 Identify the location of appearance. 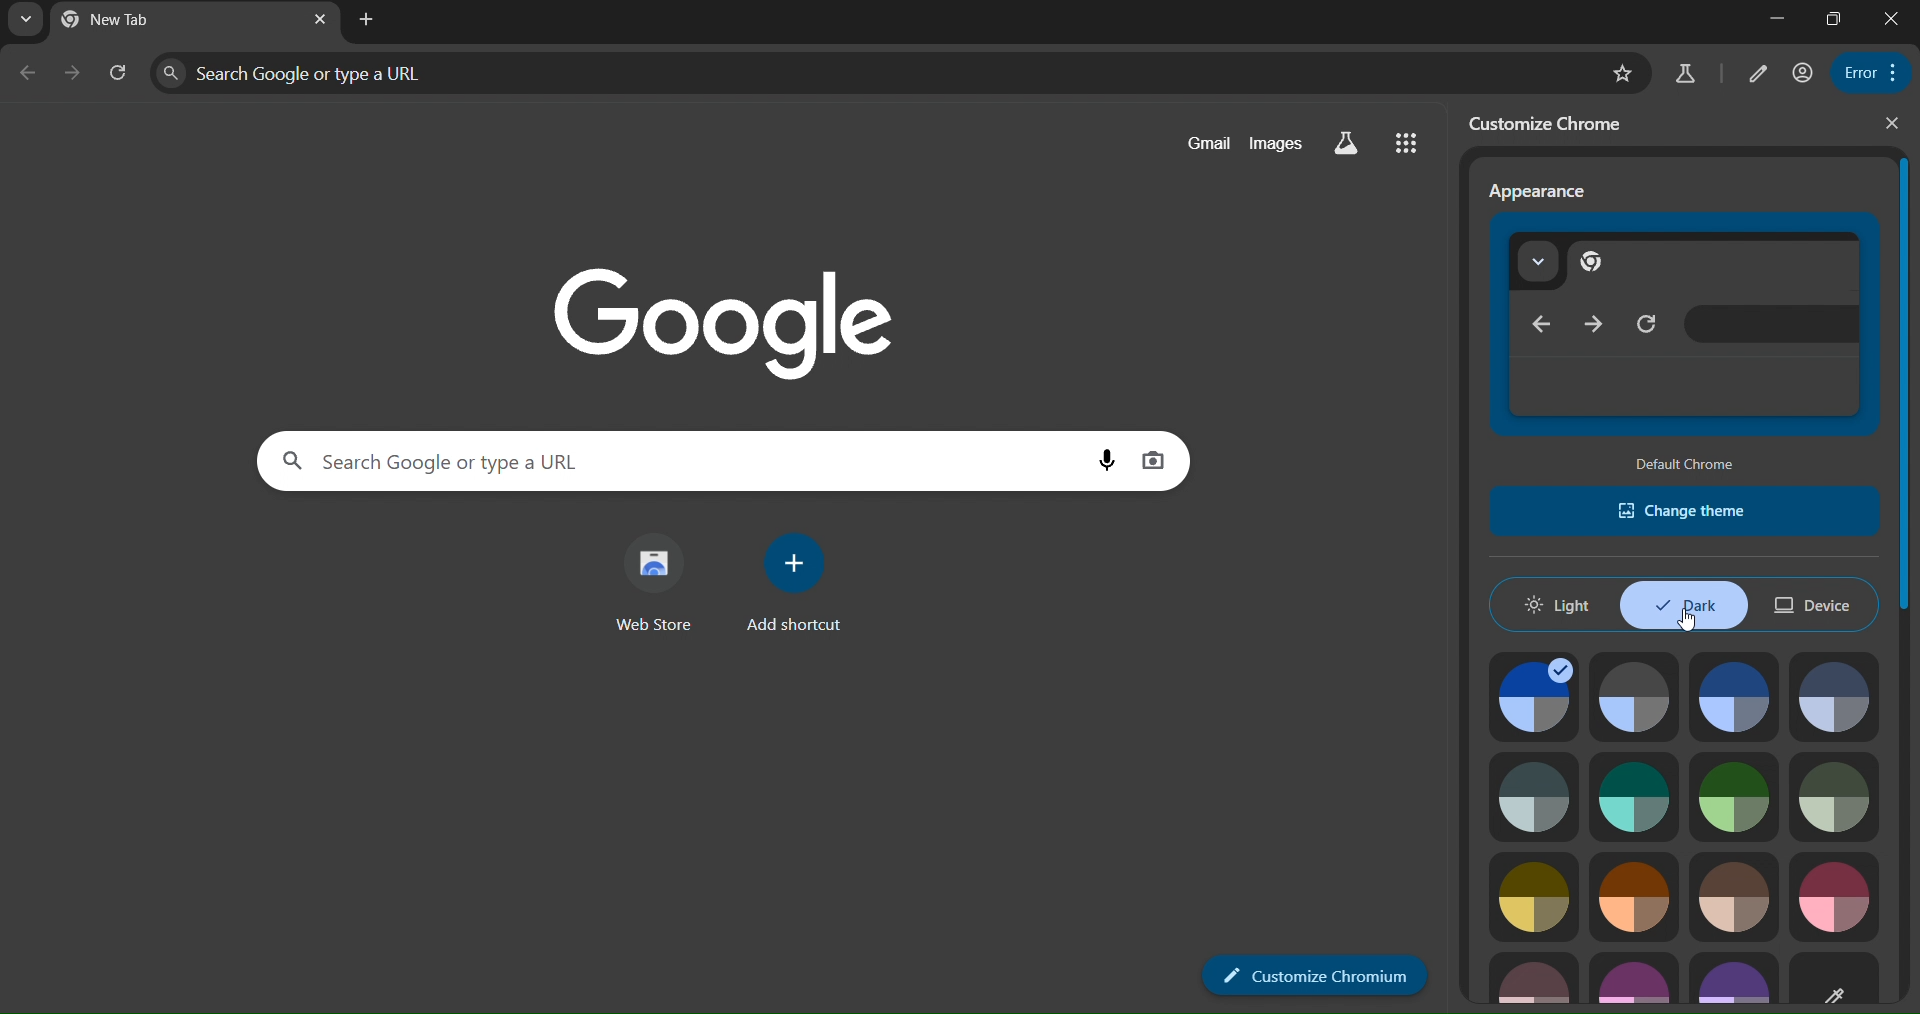
(1540, 193).